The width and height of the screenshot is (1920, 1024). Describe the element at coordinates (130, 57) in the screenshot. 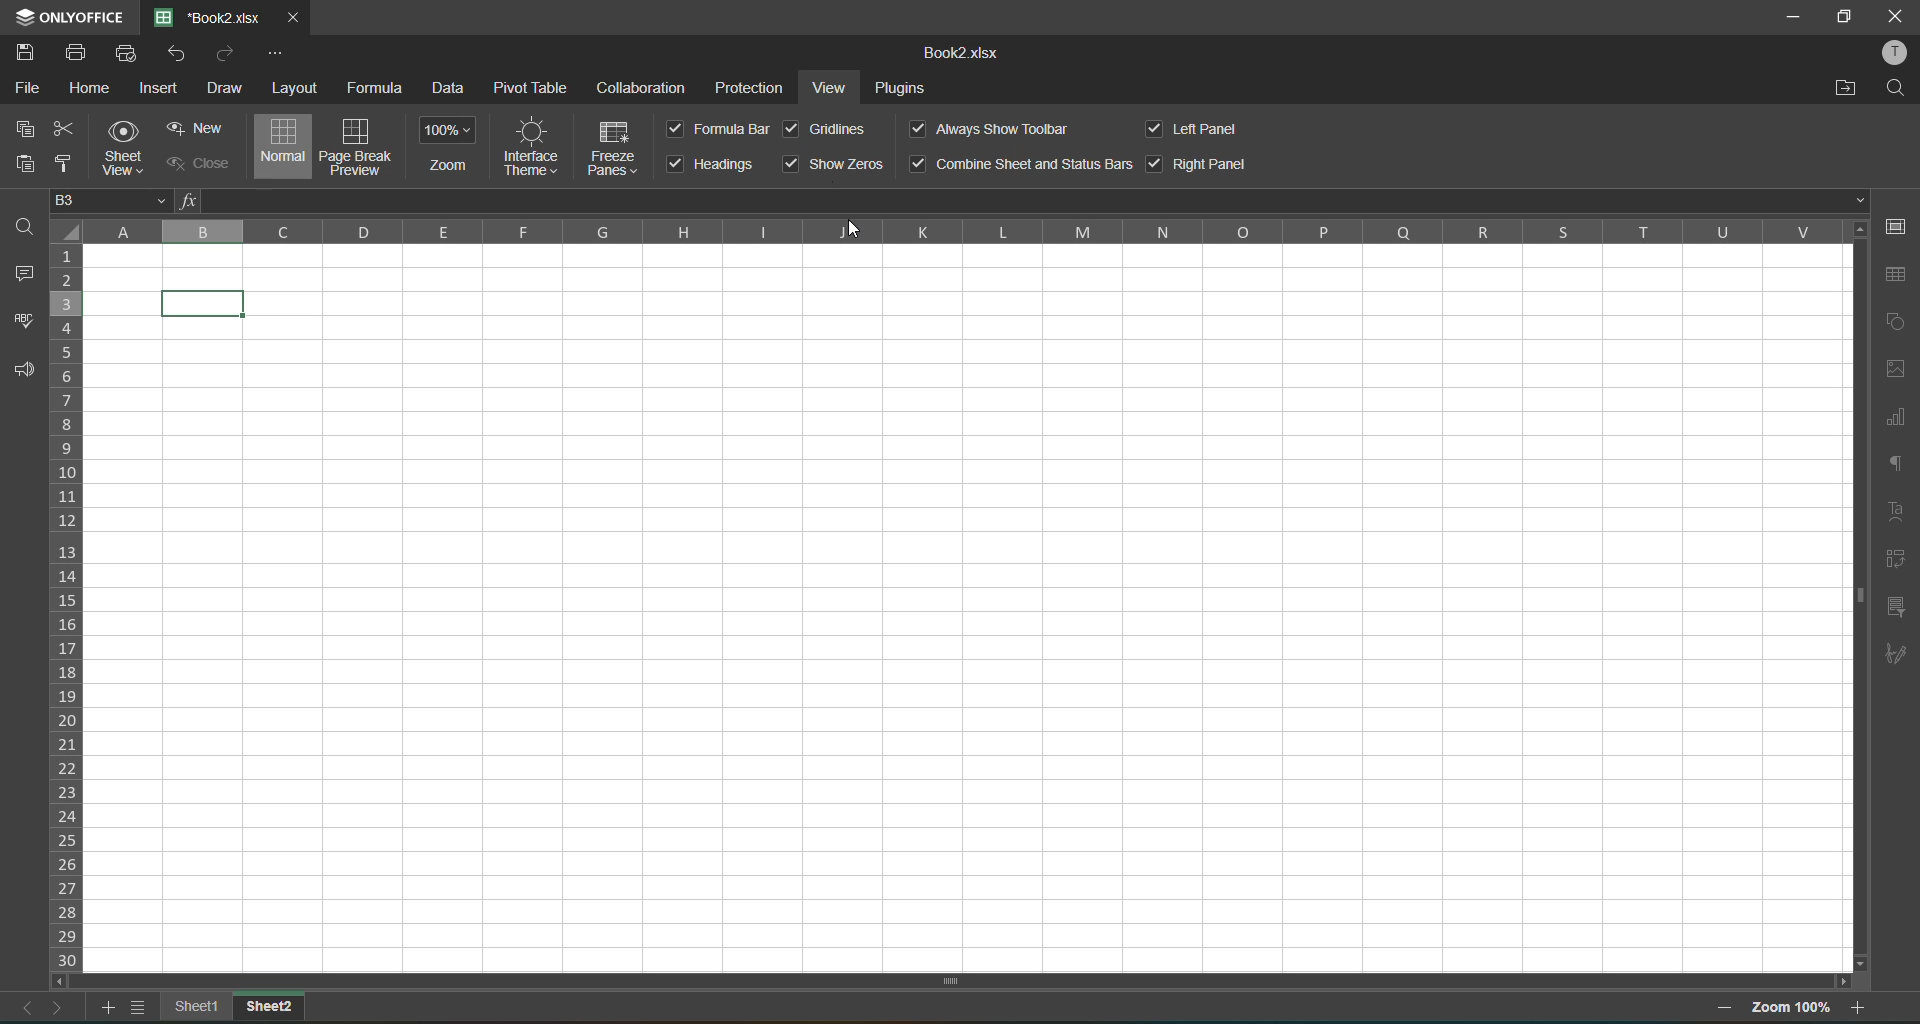

I see `quick print` at that location.